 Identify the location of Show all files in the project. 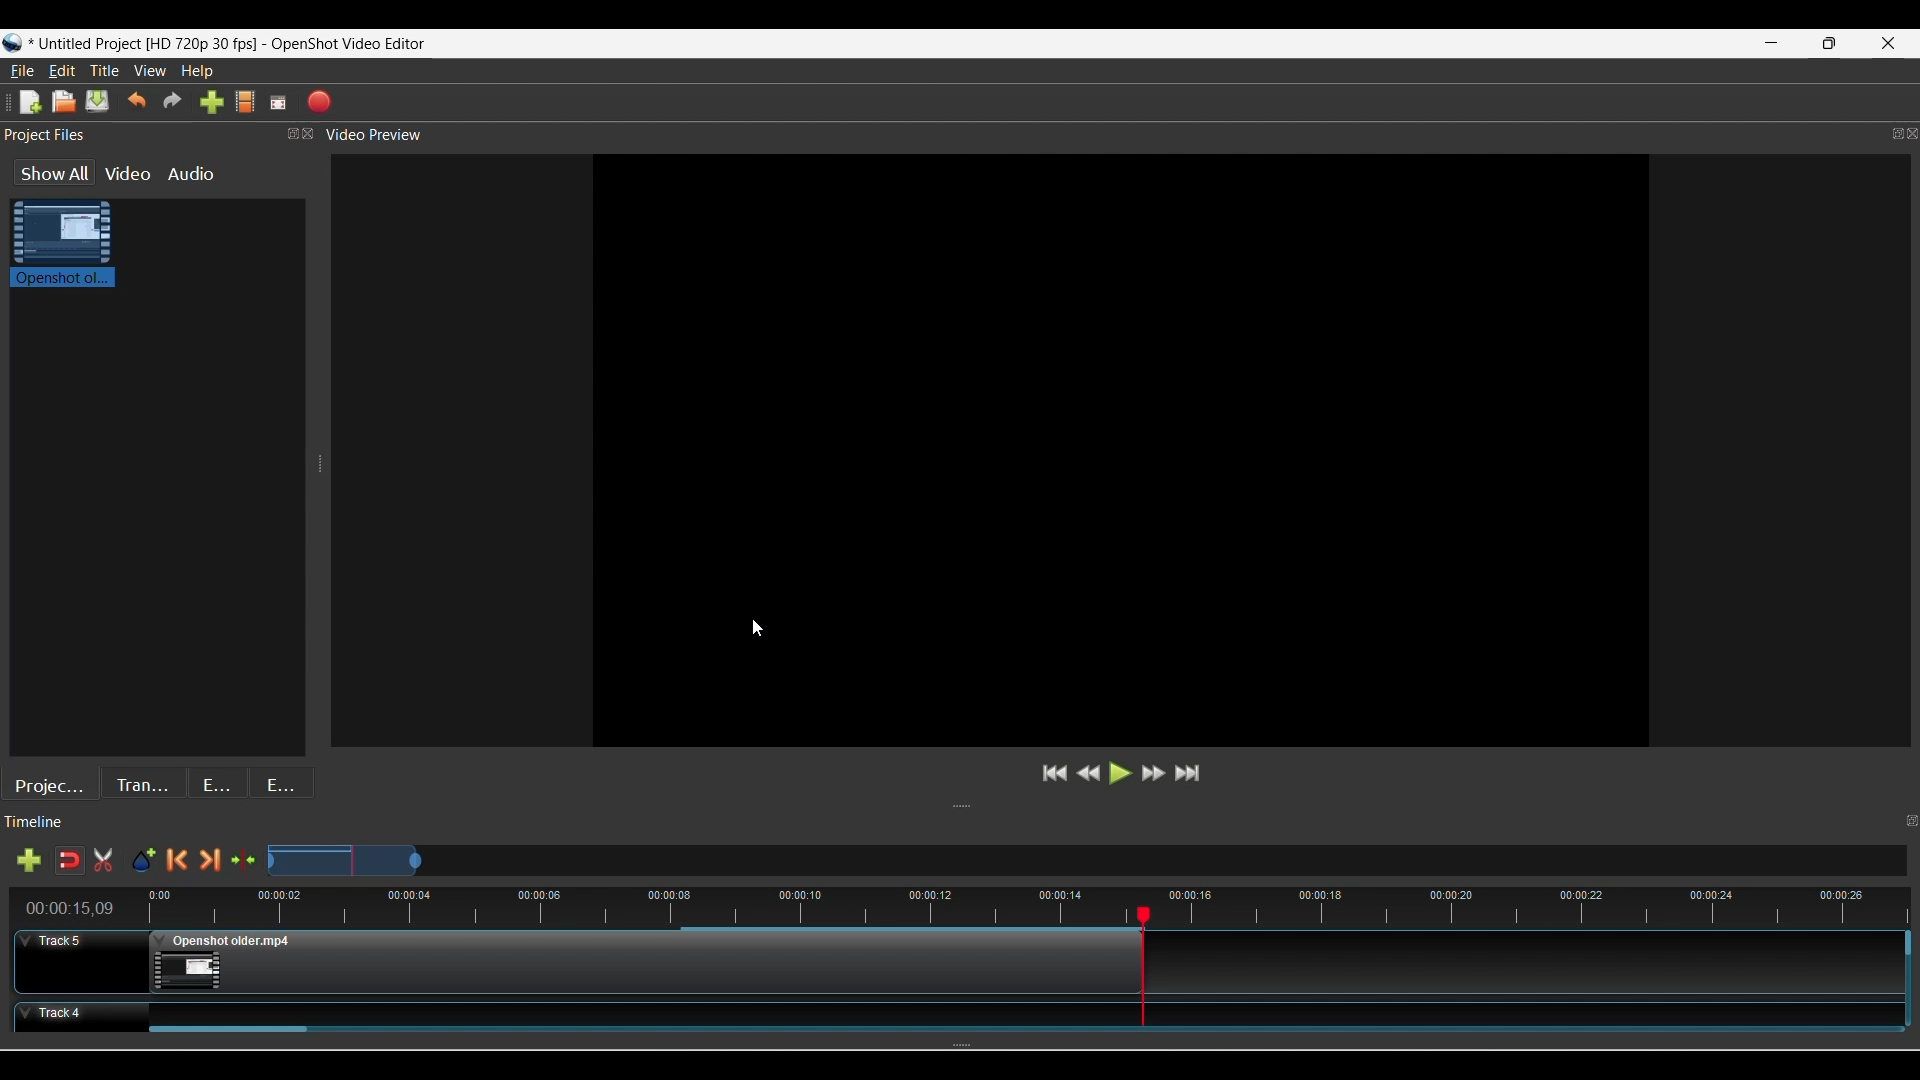
(54, 172).